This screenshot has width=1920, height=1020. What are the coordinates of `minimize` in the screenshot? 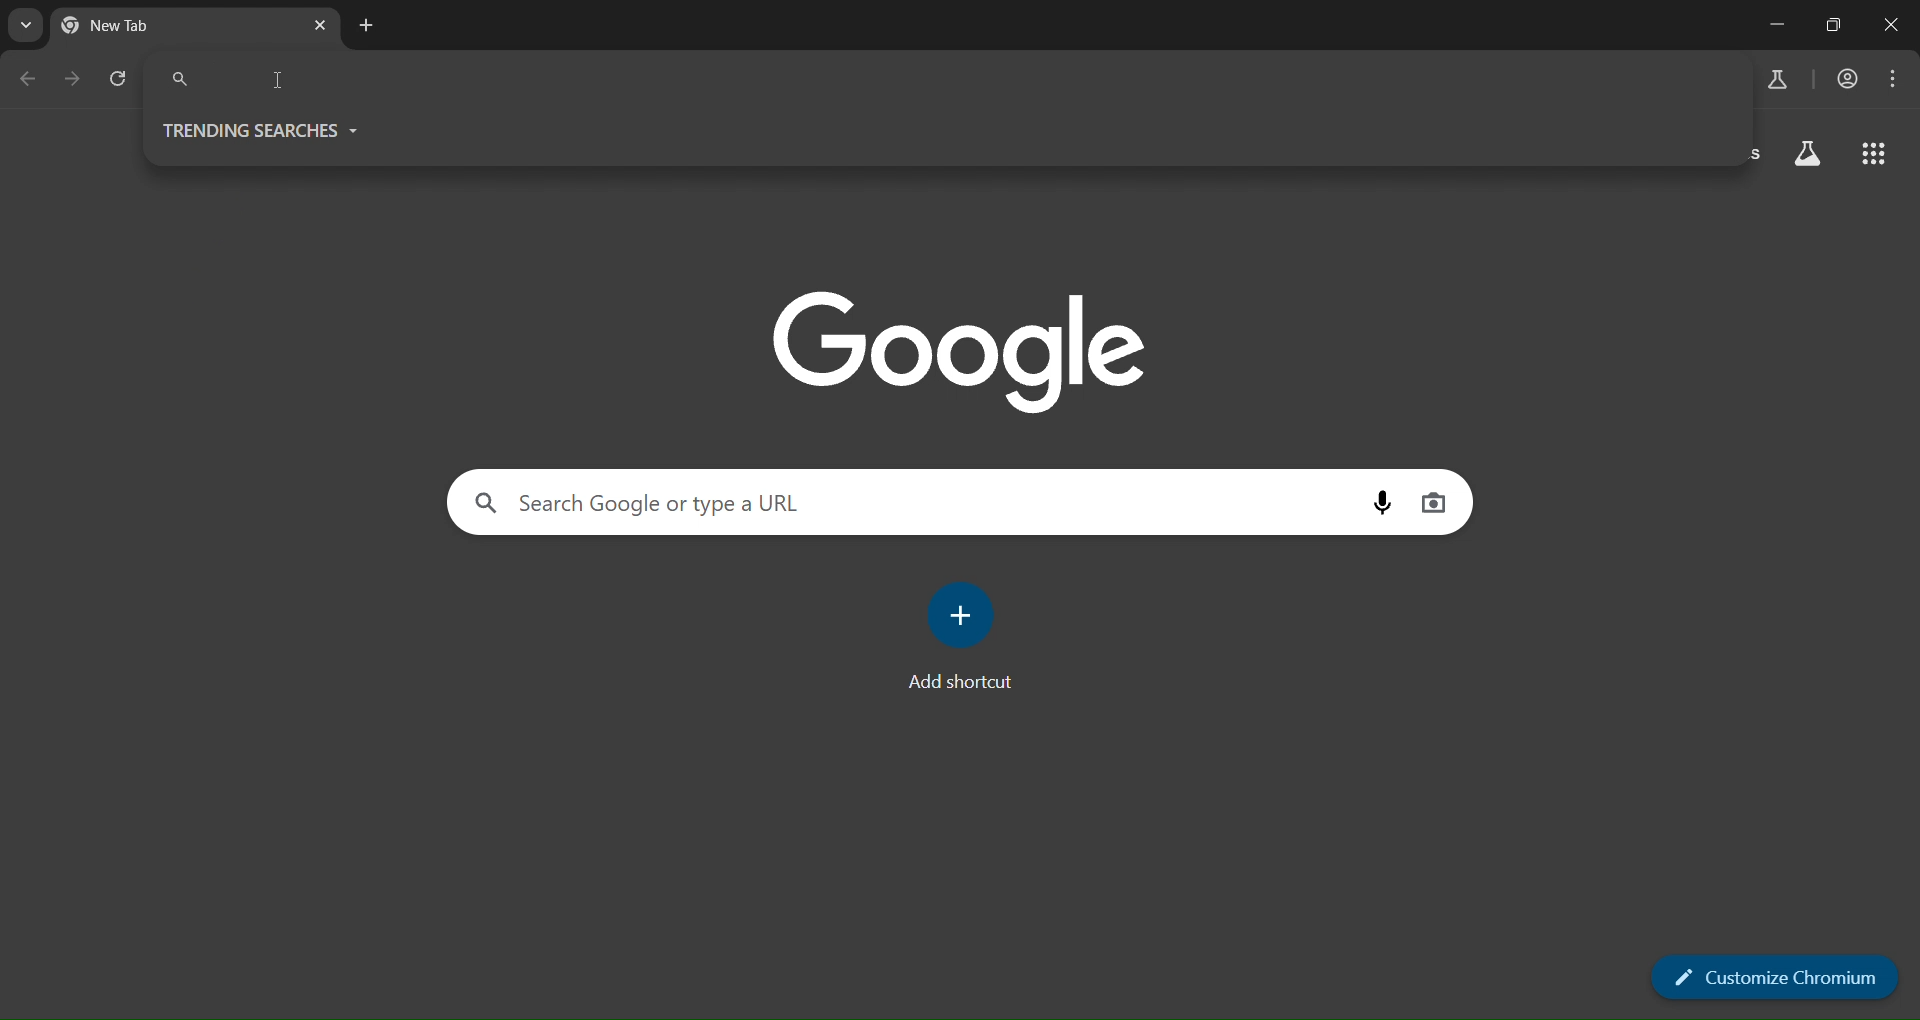 It's located at (1776, 25).